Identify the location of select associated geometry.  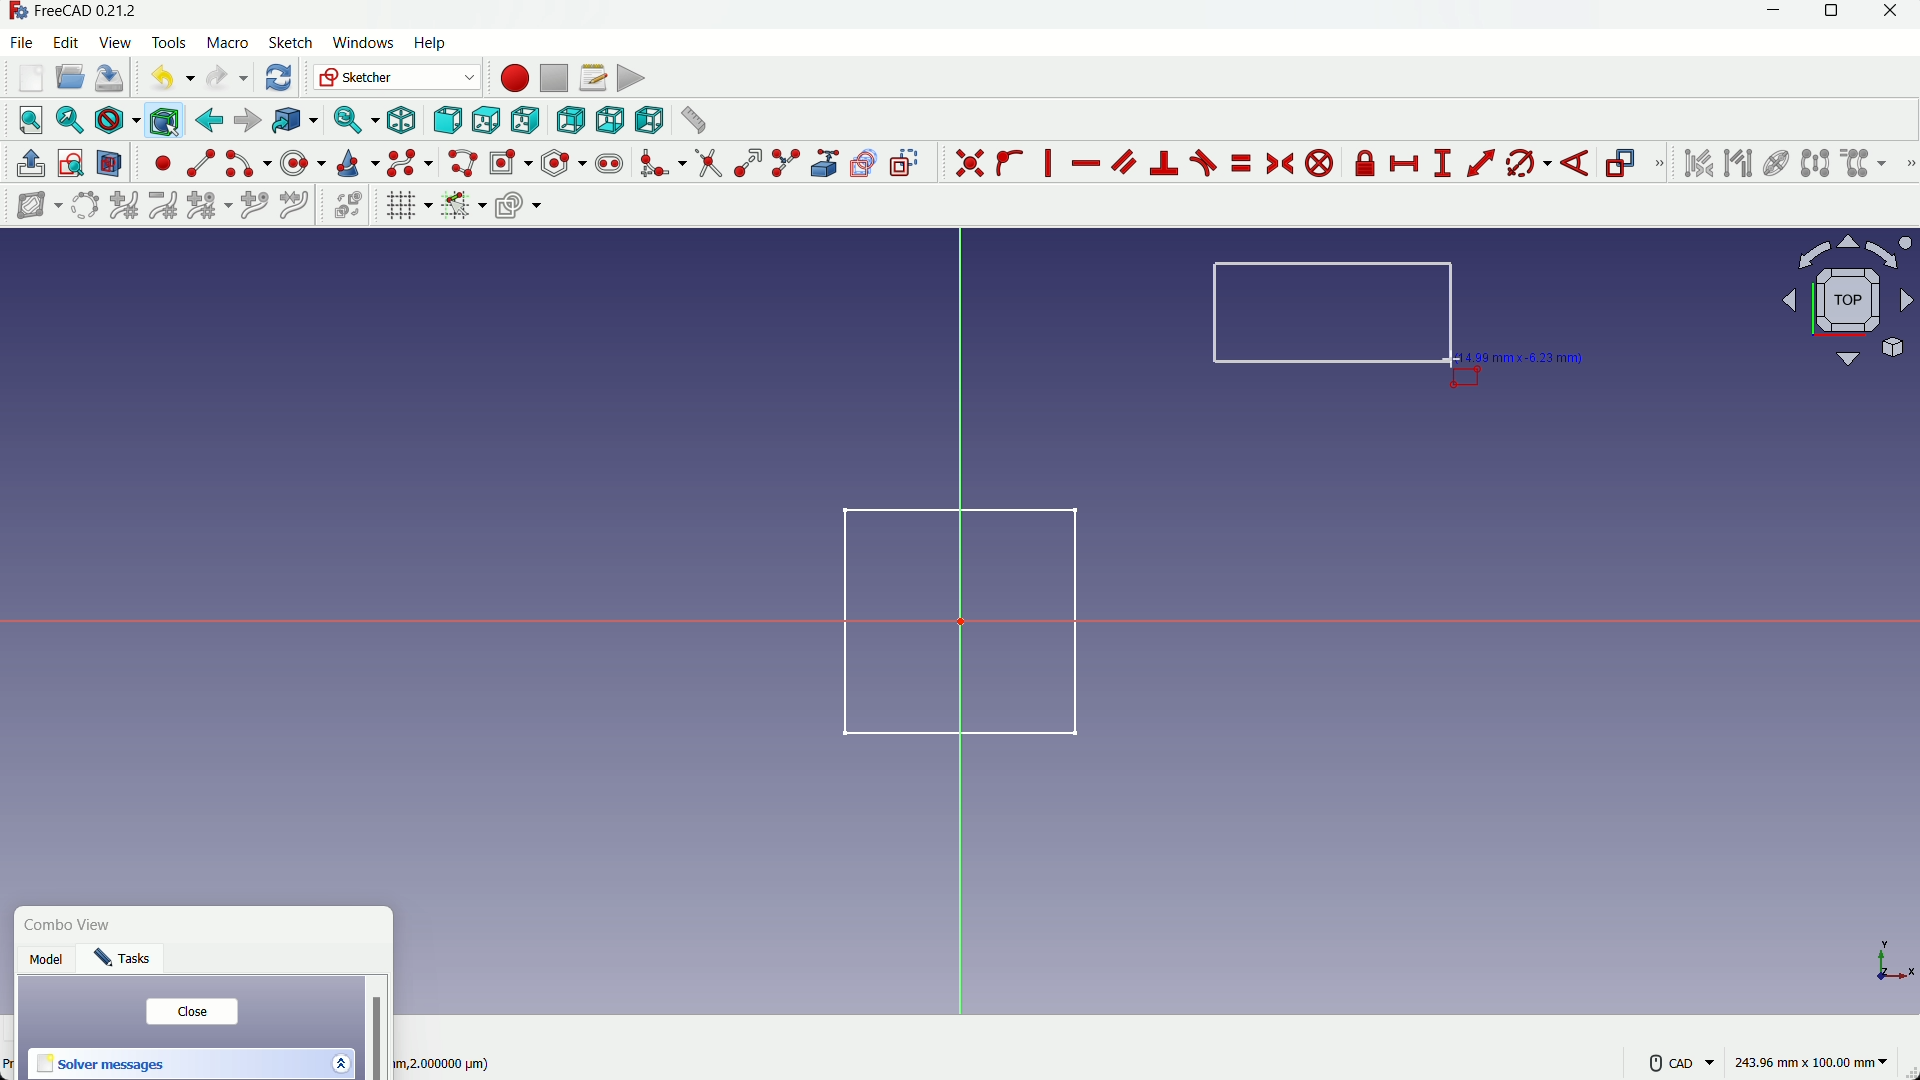
(1738, 165).